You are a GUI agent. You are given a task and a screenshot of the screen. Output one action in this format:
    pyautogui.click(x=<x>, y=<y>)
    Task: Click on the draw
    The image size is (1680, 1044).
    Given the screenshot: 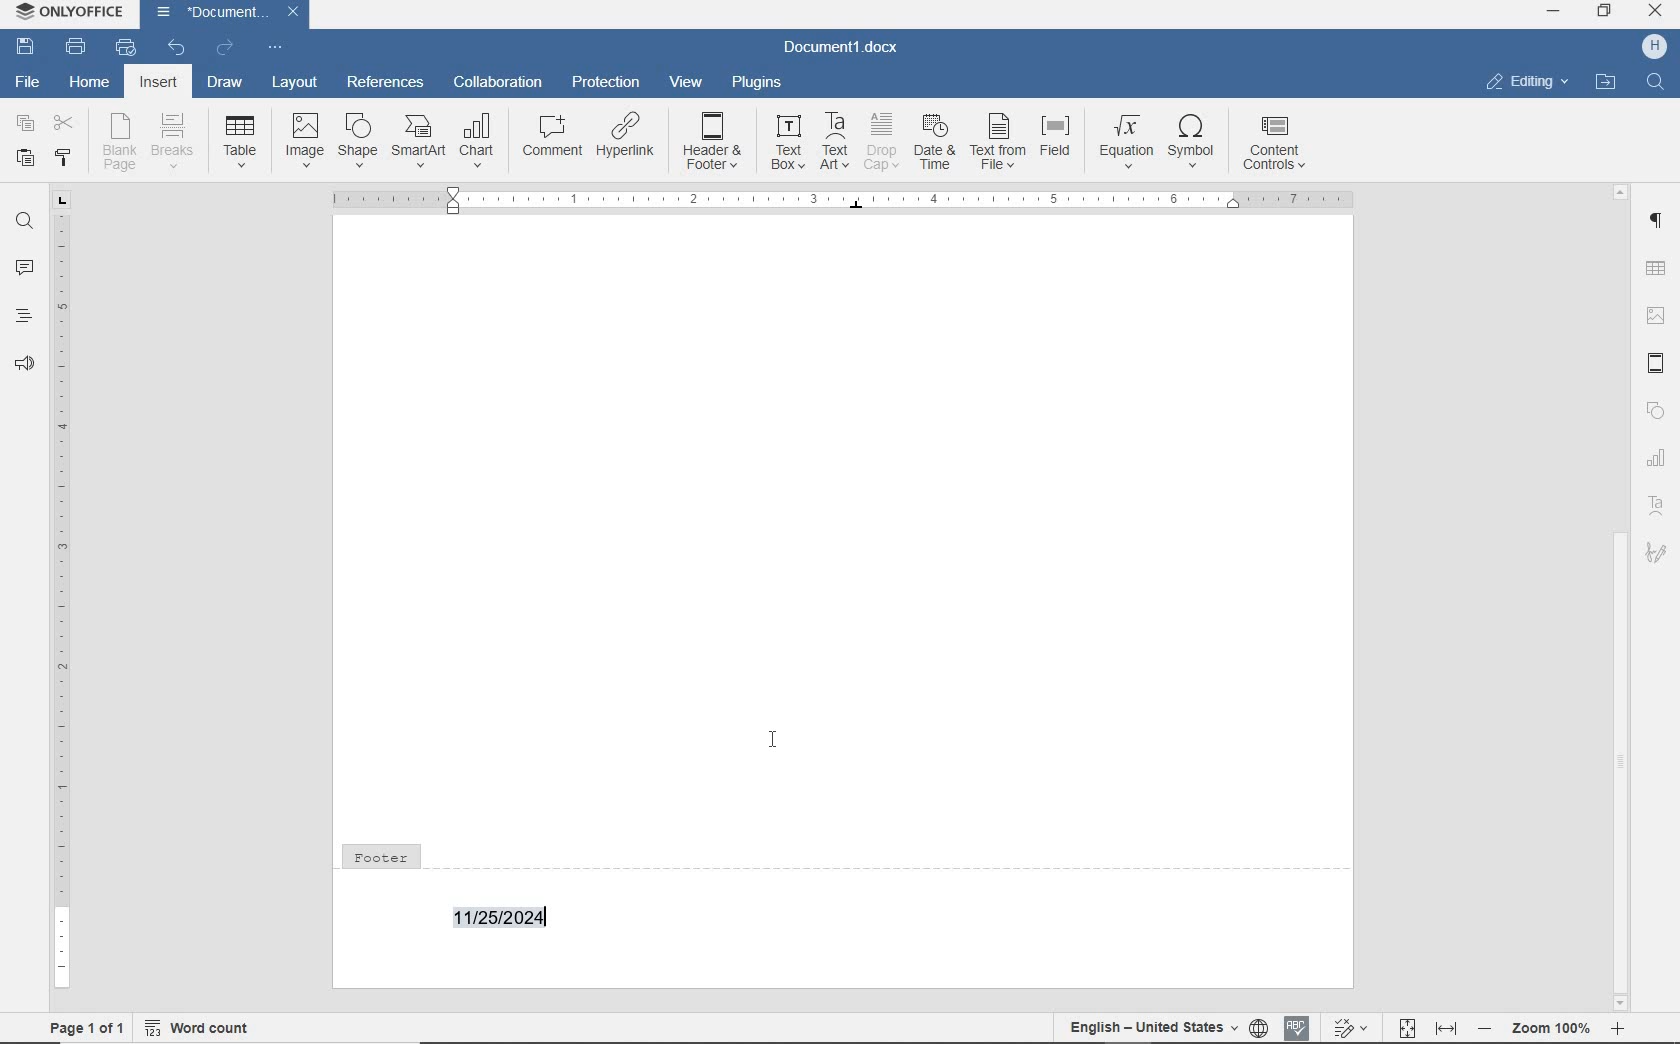 What is the action you would take?
    pyautogui.click(x=224, y=84)
    